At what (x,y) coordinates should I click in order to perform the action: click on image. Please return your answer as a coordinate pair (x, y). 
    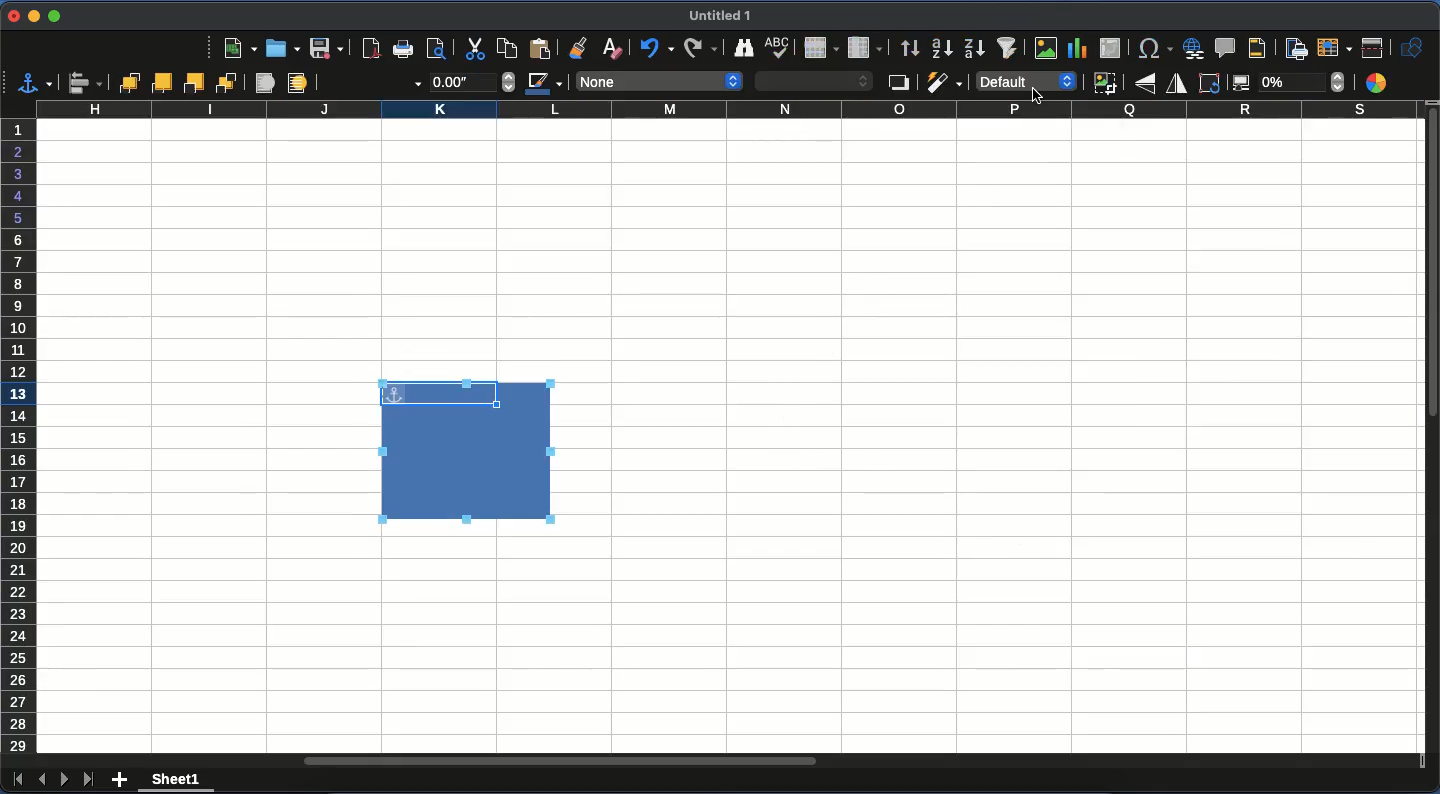
    Looking at the image, I should click on (1048, 48).